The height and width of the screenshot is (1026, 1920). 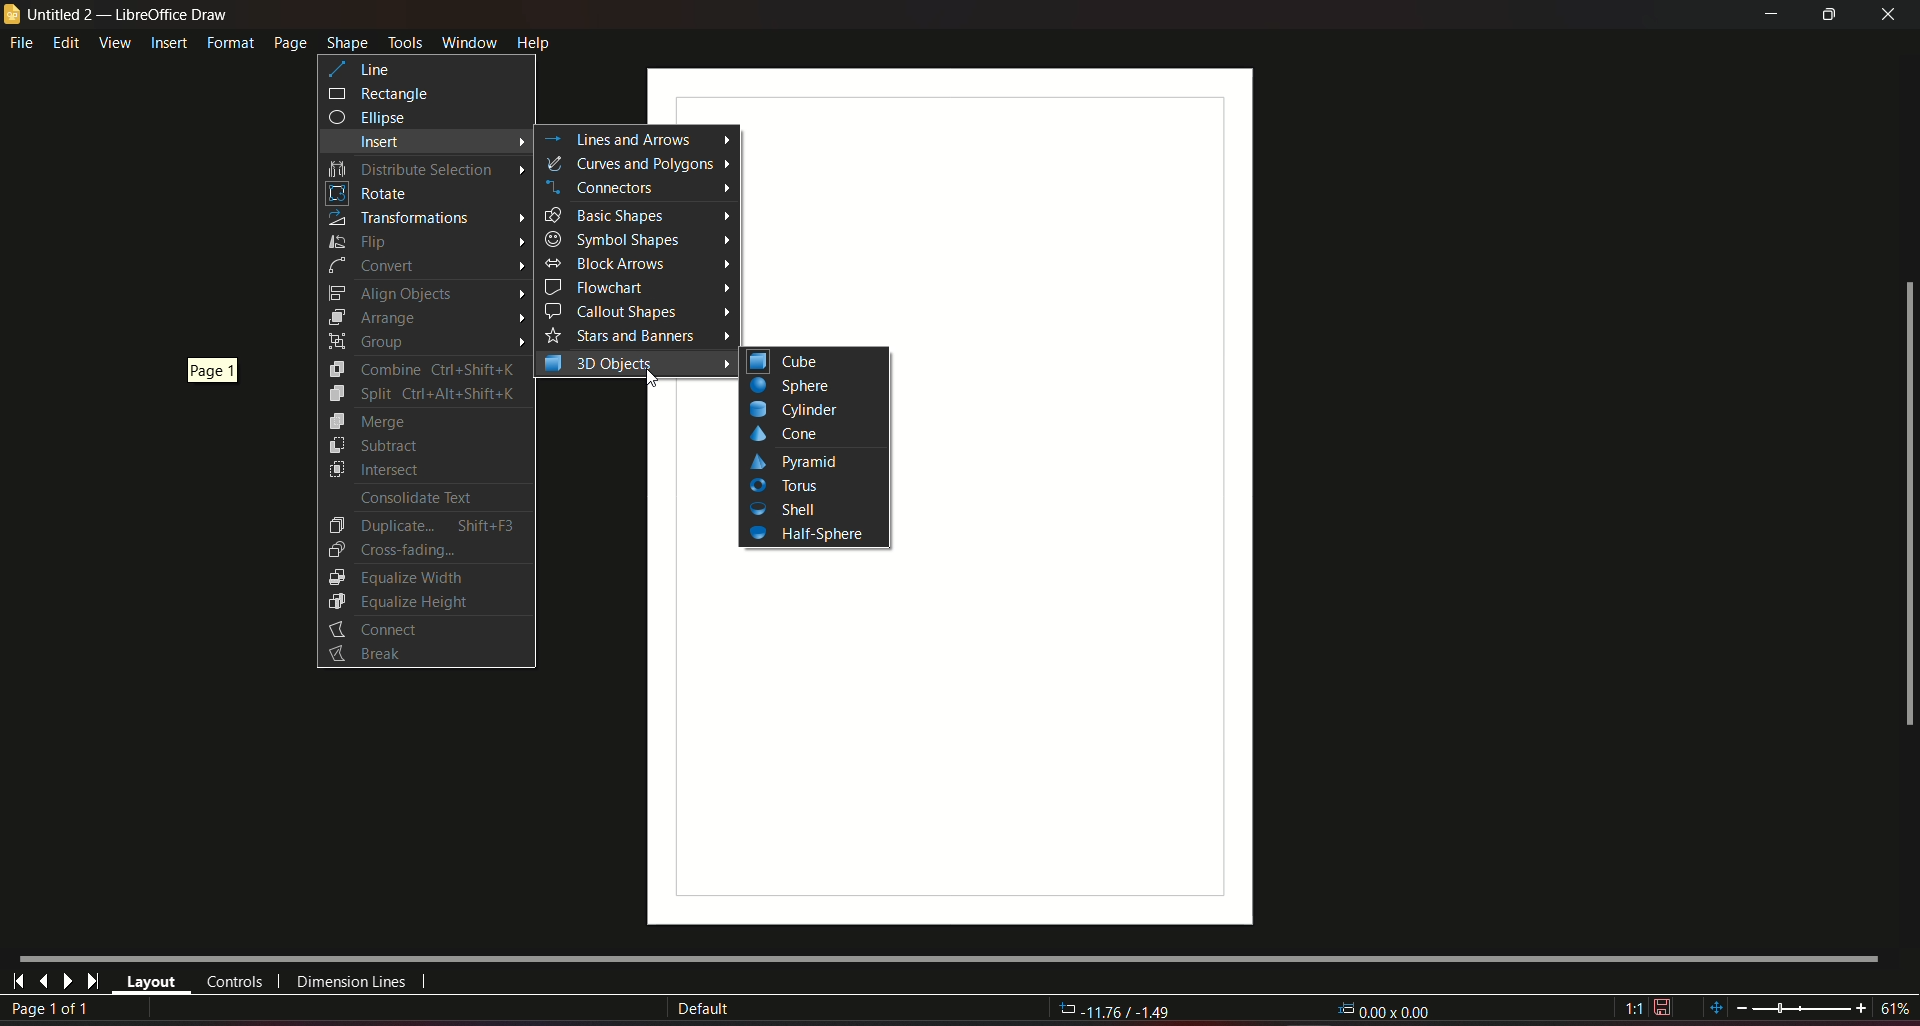 I want to click on close, so click(x=1890, y=14).